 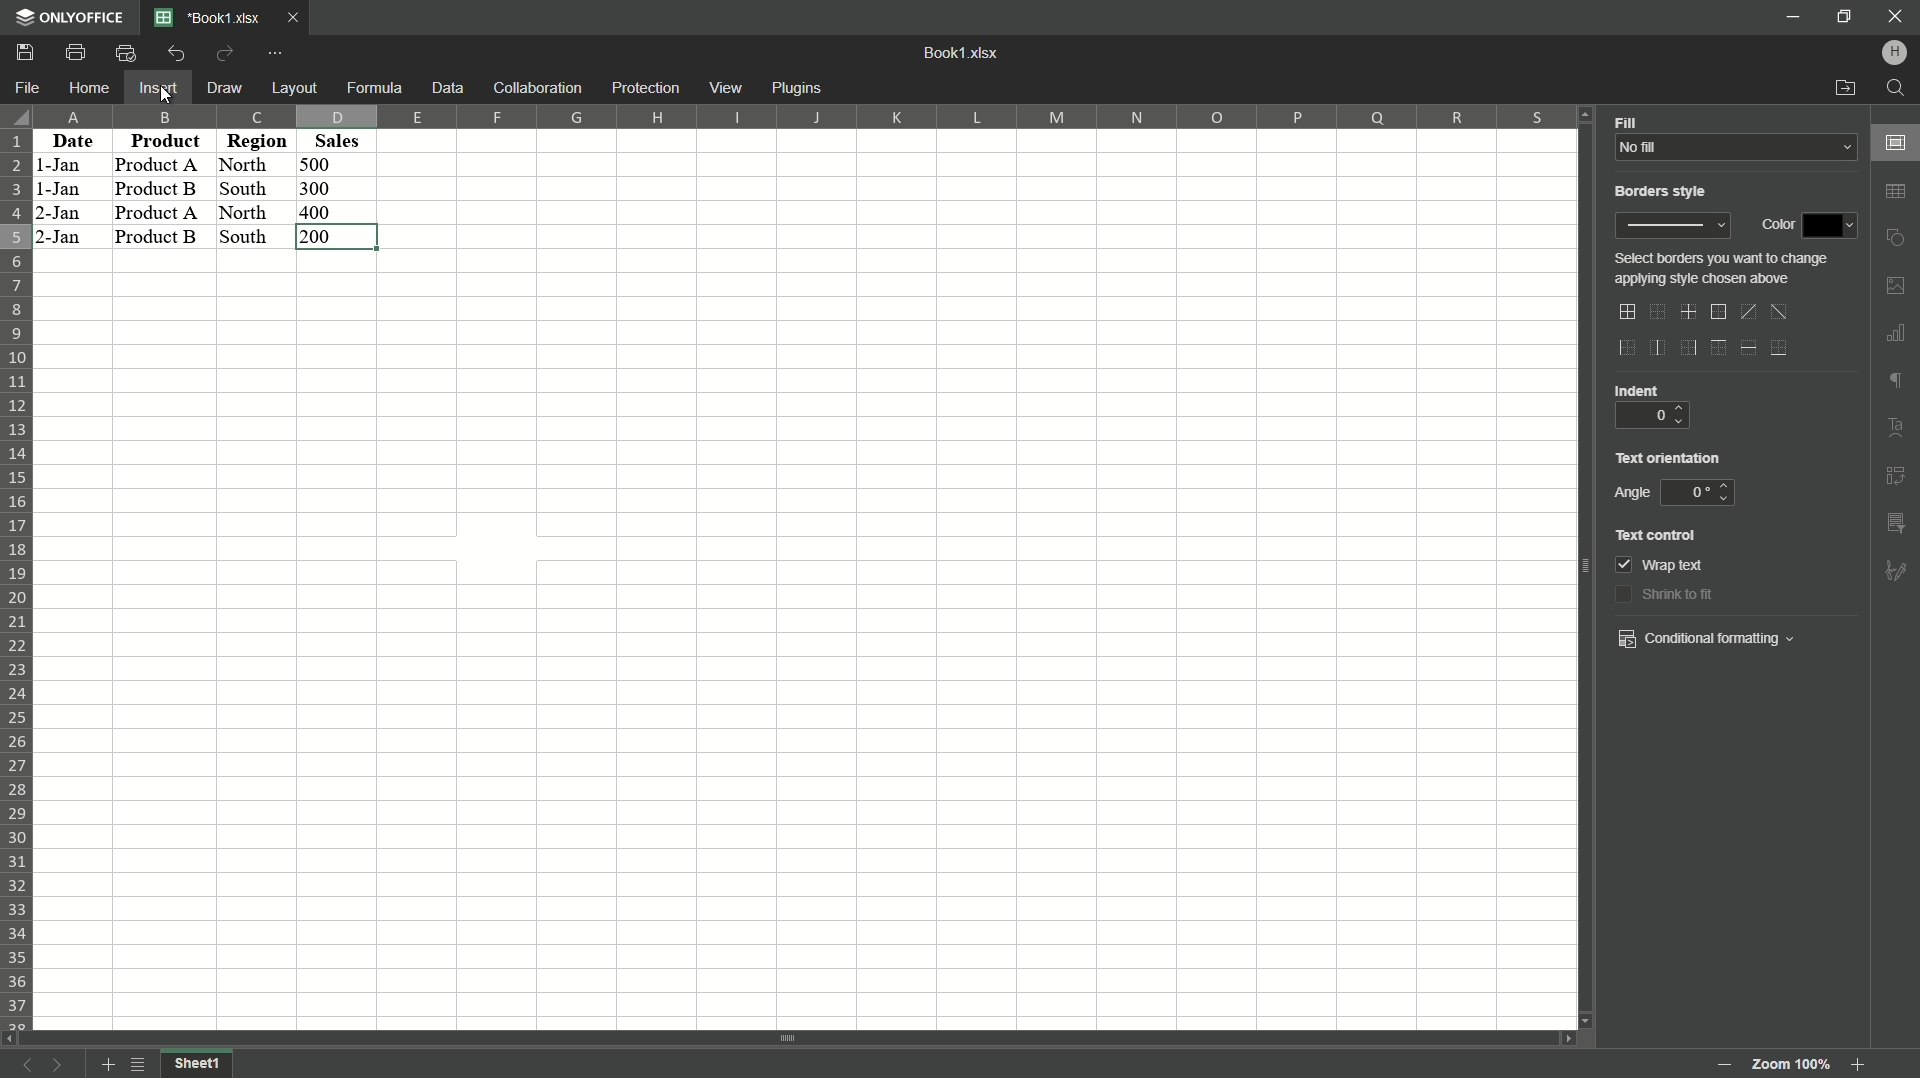 What do you see at coordinates (1792, 17) in the screenshot?
I see `minimize` at bounding box center [1792, 17].